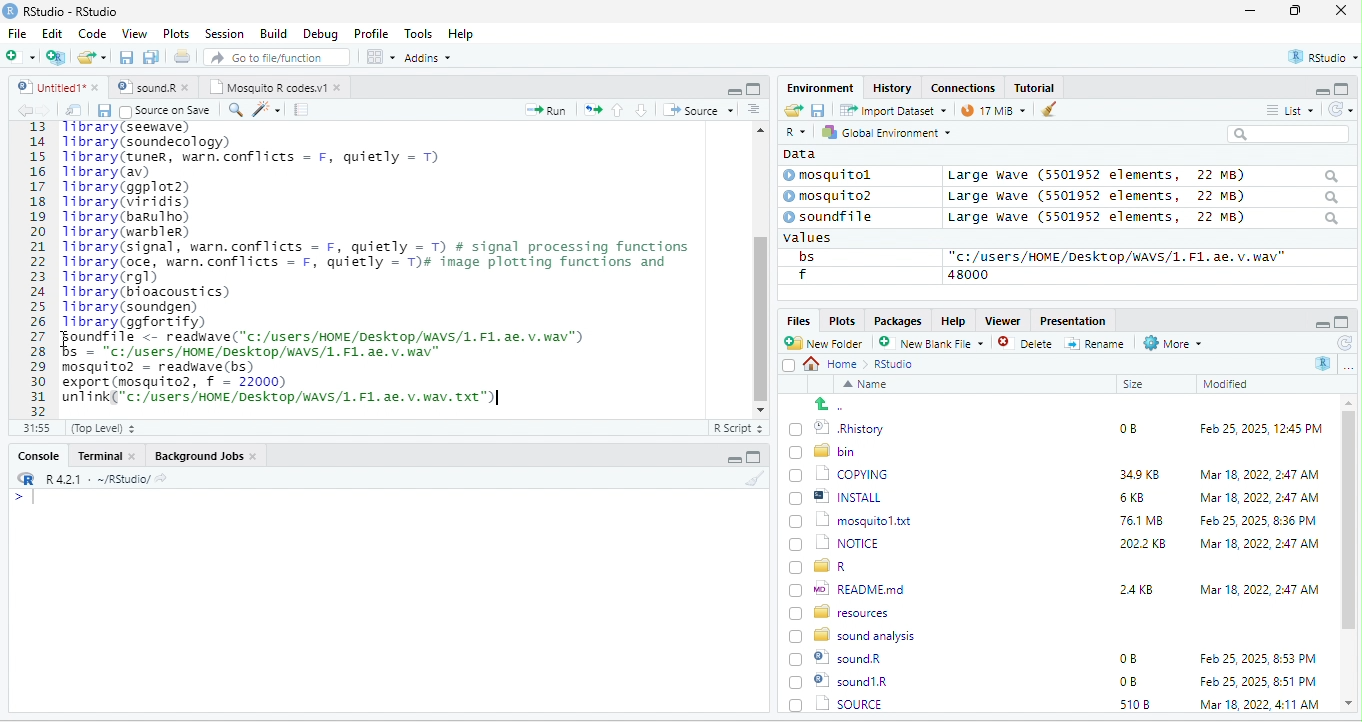  Describe the element at coordinates (235, 108) in the screenshot. I see `search` at that location.